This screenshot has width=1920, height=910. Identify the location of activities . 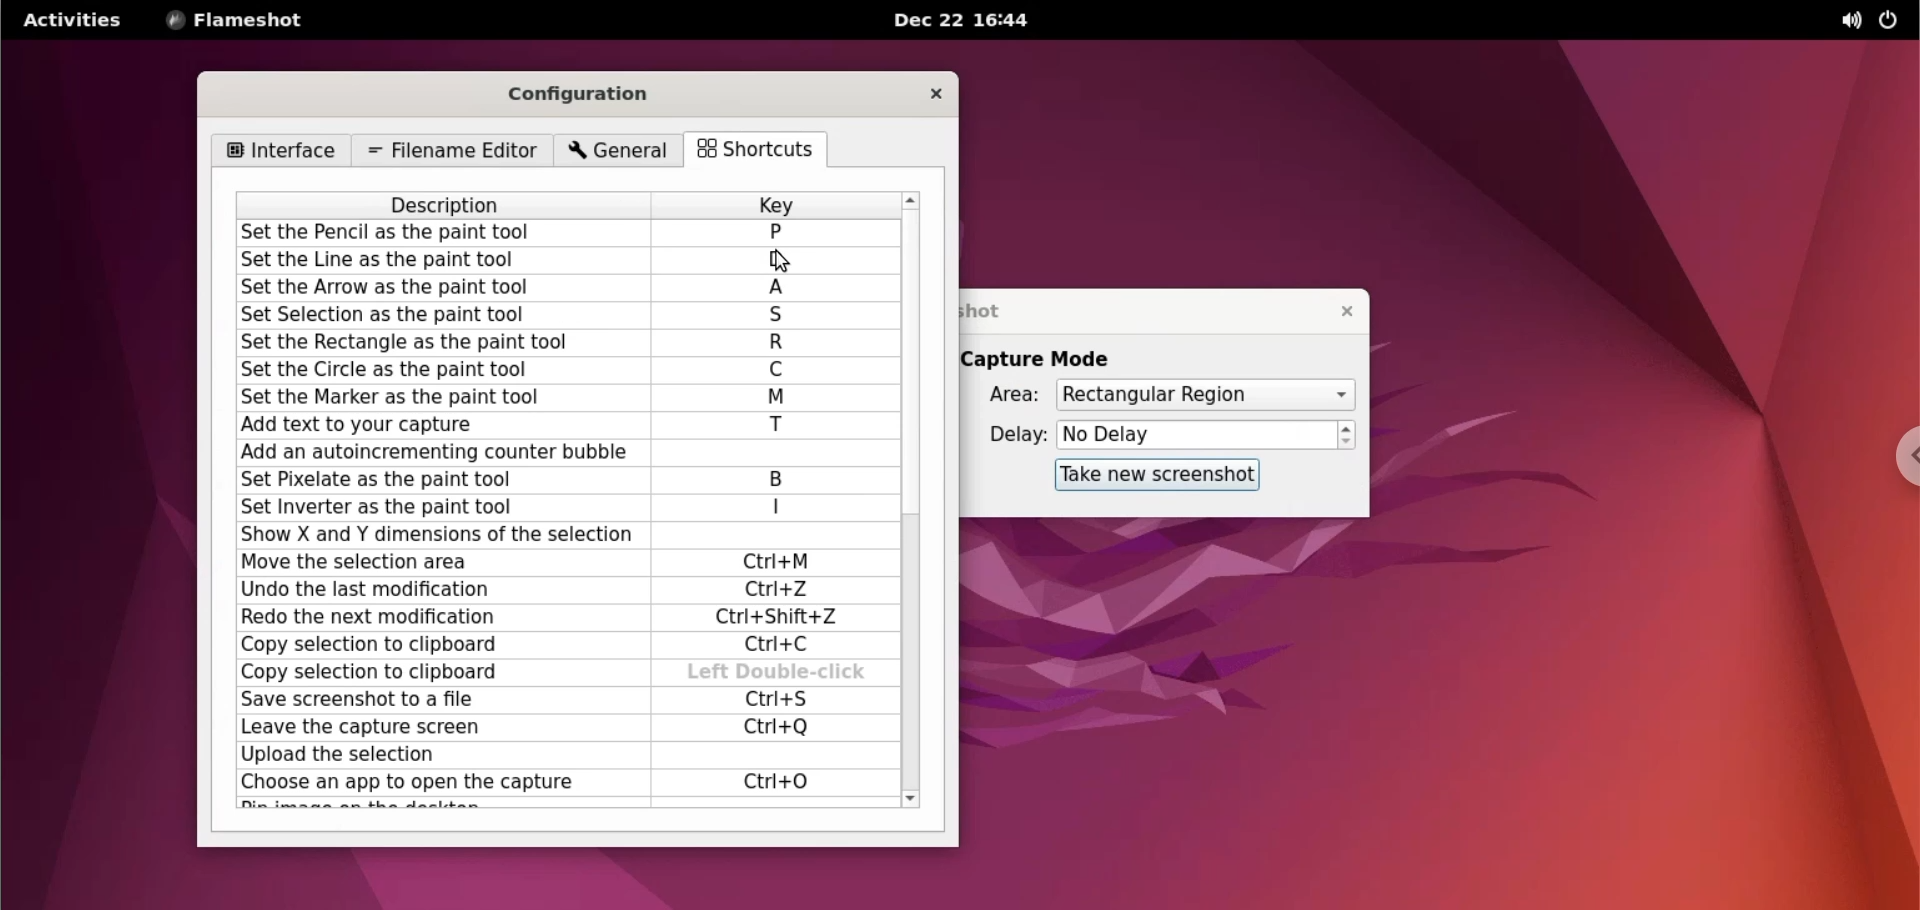
(74, 20).